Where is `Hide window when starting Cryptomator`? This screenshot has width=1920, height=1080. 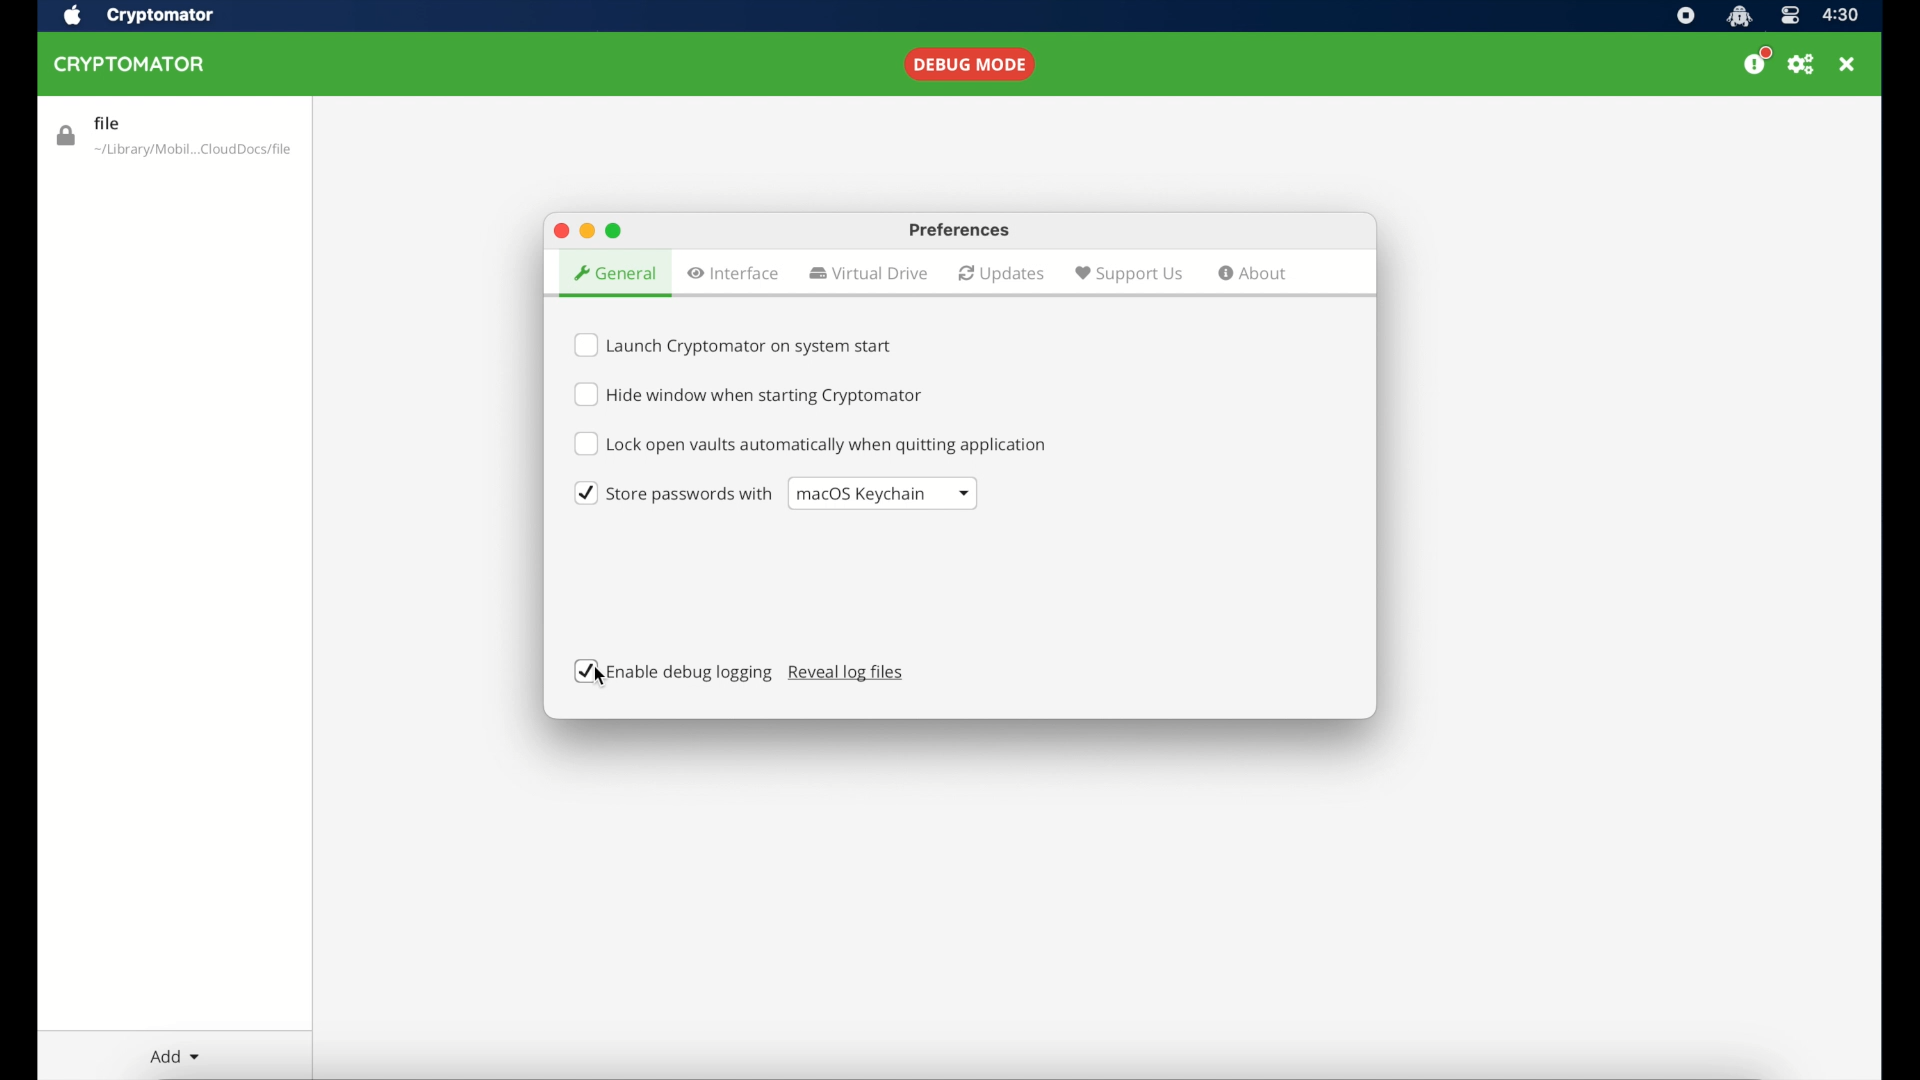
Hide window when starting Cryptomator is located at coordinates (757, 397).